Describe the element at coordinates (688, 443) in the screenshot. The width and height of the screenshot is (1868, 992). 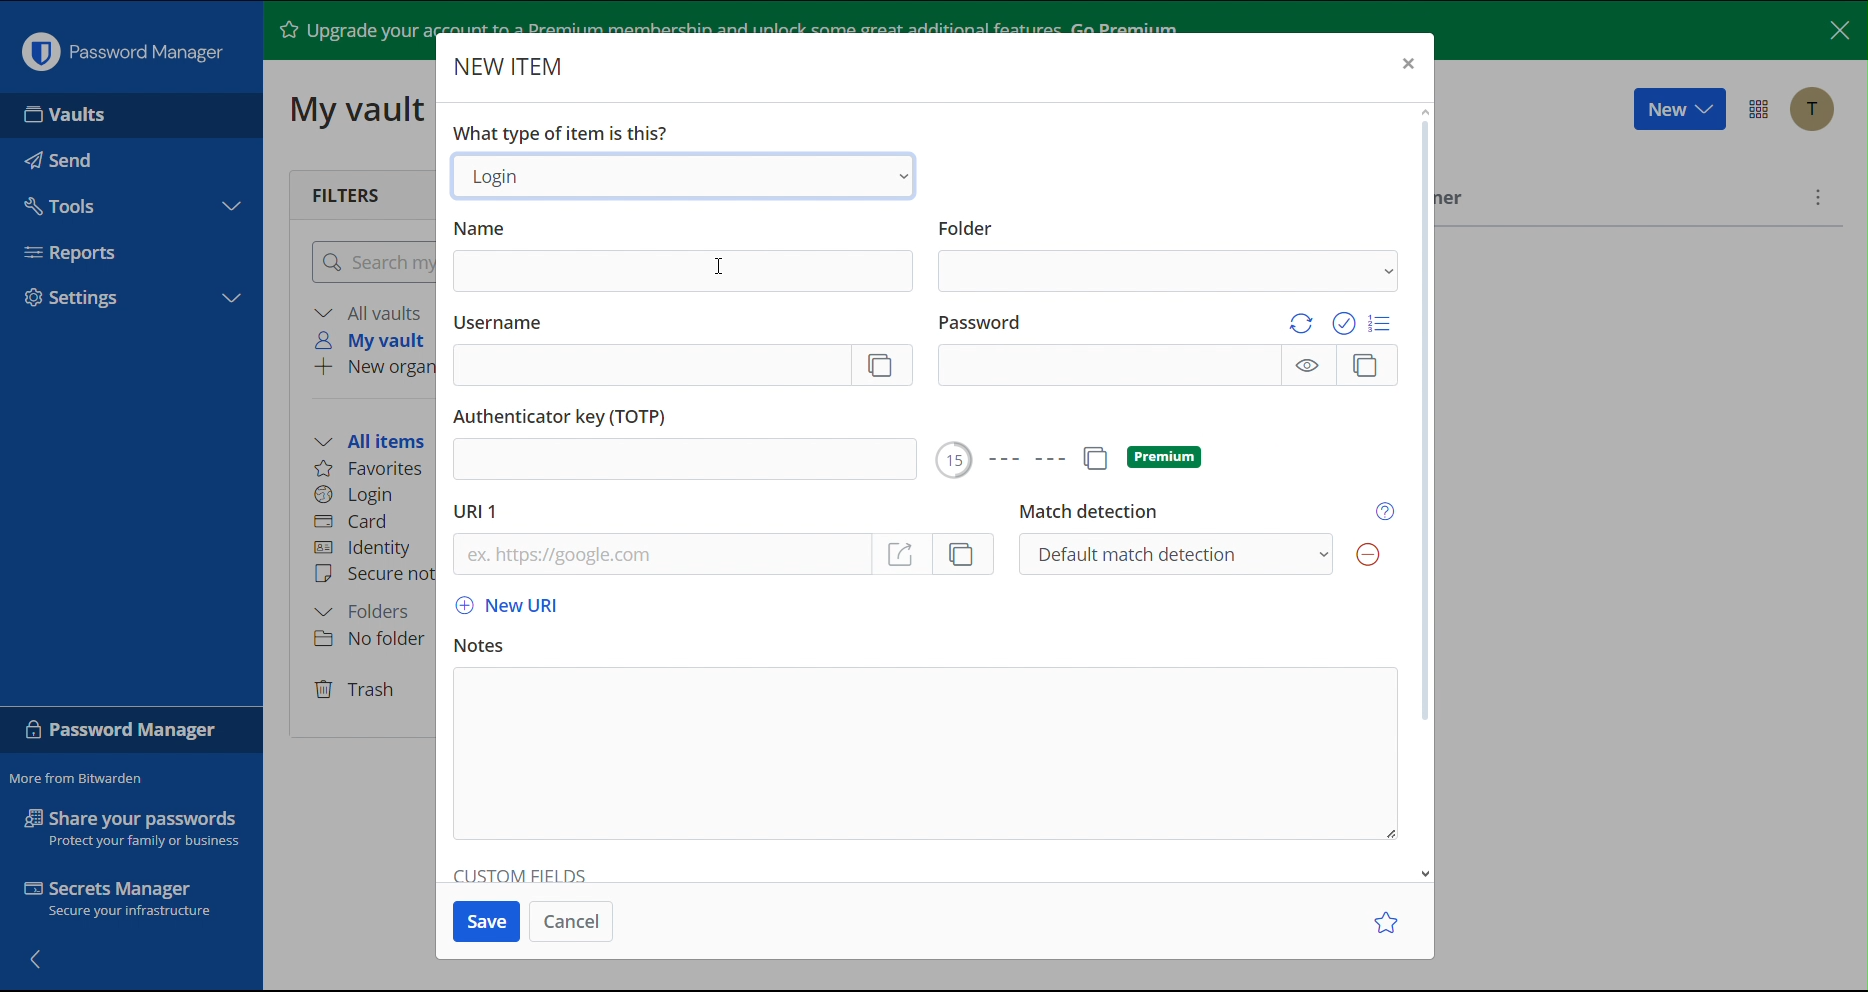
I see `Authenticator key` at that location.